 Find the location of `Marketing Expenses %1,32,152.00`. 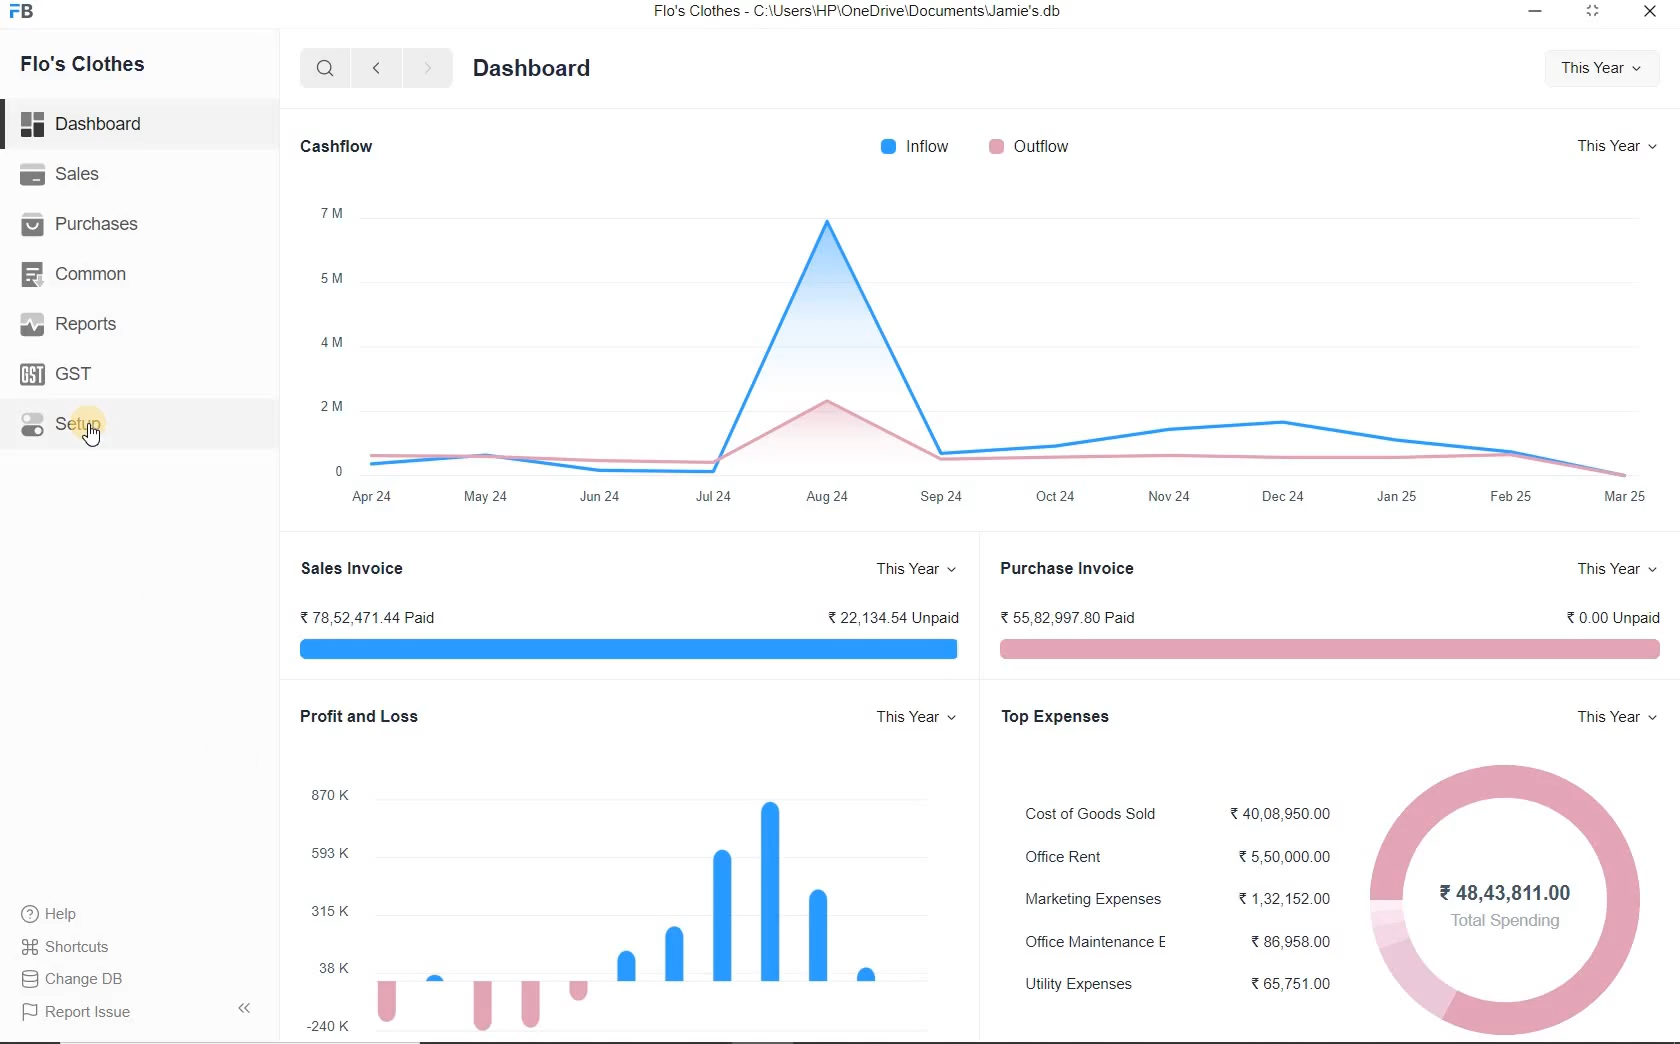

Marketing Expenses %1,32,152.00 is located at coordinates (1178, 899).